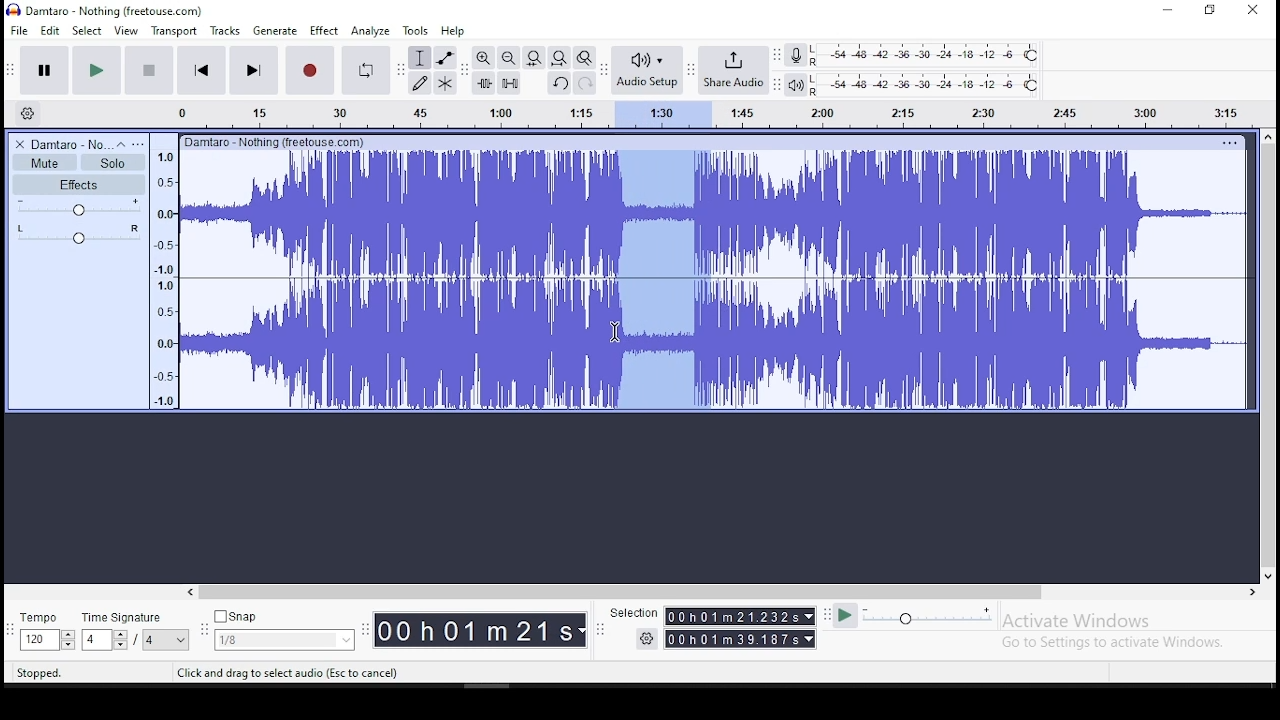  I want to click on recording level, so click(927, 54).